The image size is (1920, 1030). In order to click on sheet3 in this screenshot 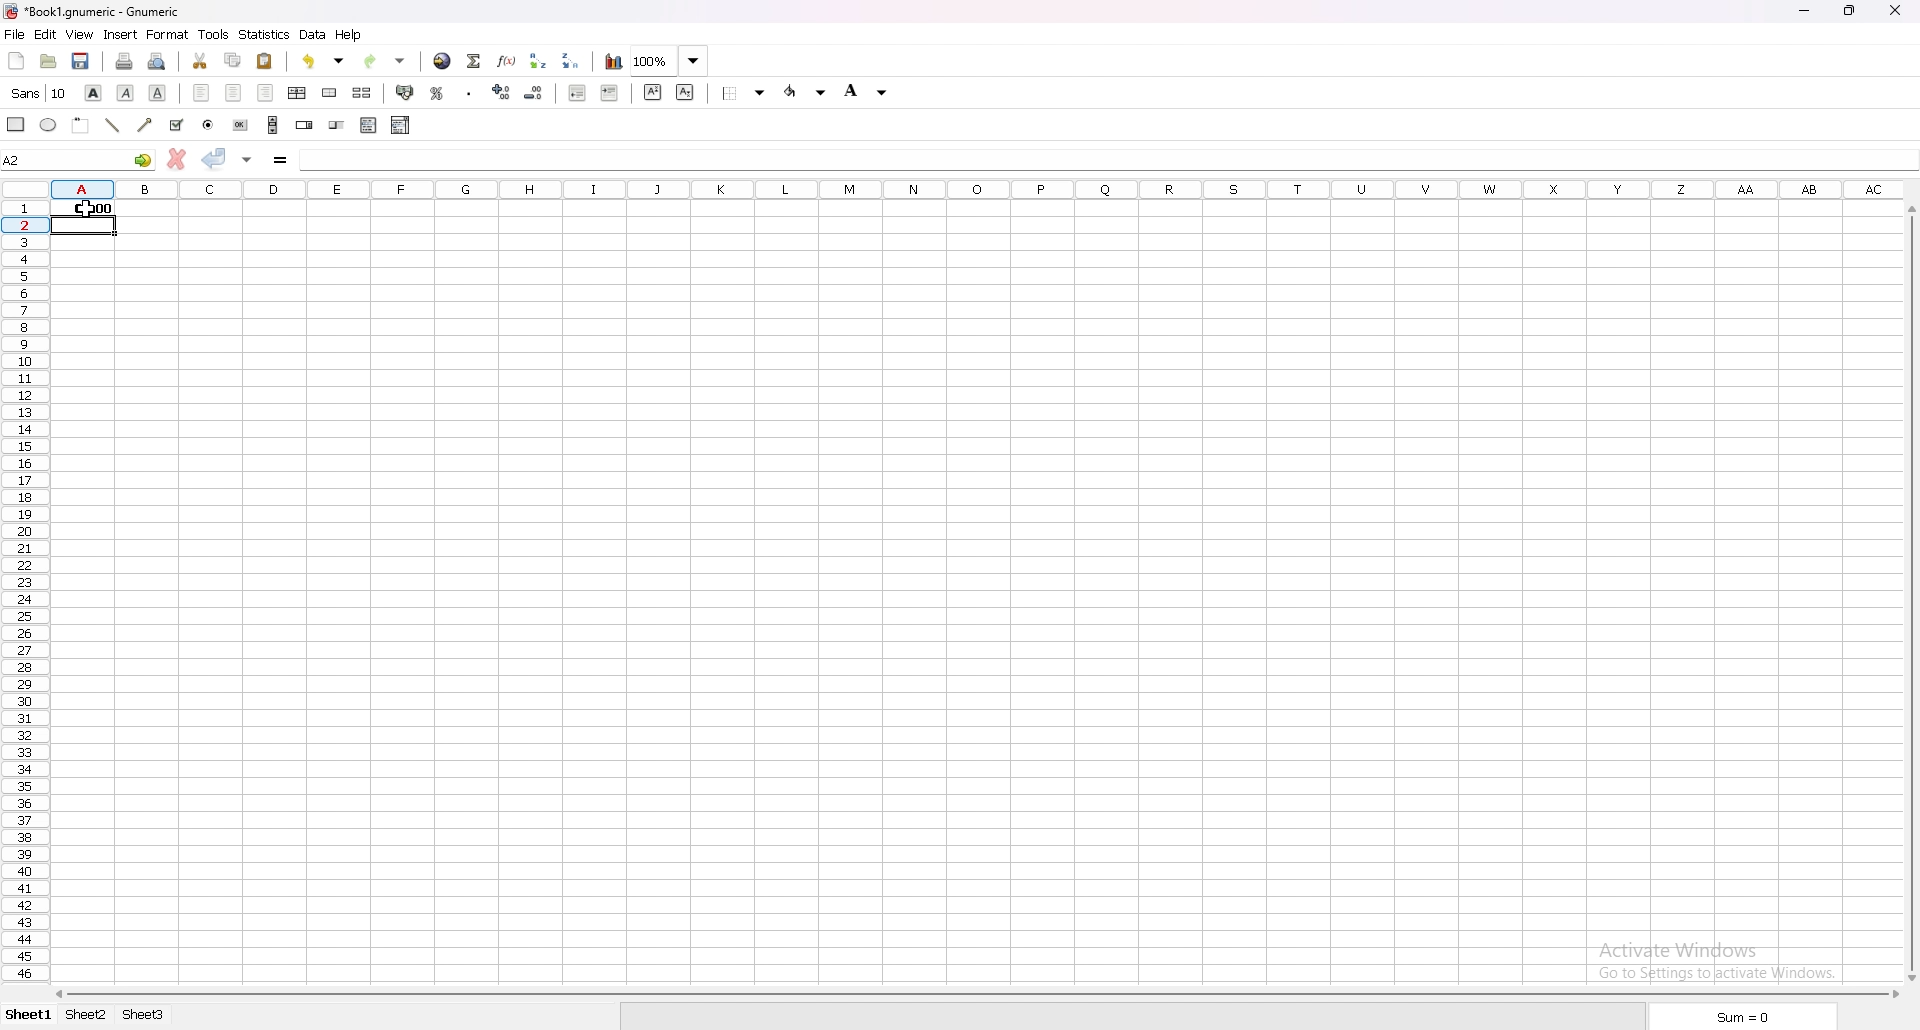, I will do `click(146, 1016)`.